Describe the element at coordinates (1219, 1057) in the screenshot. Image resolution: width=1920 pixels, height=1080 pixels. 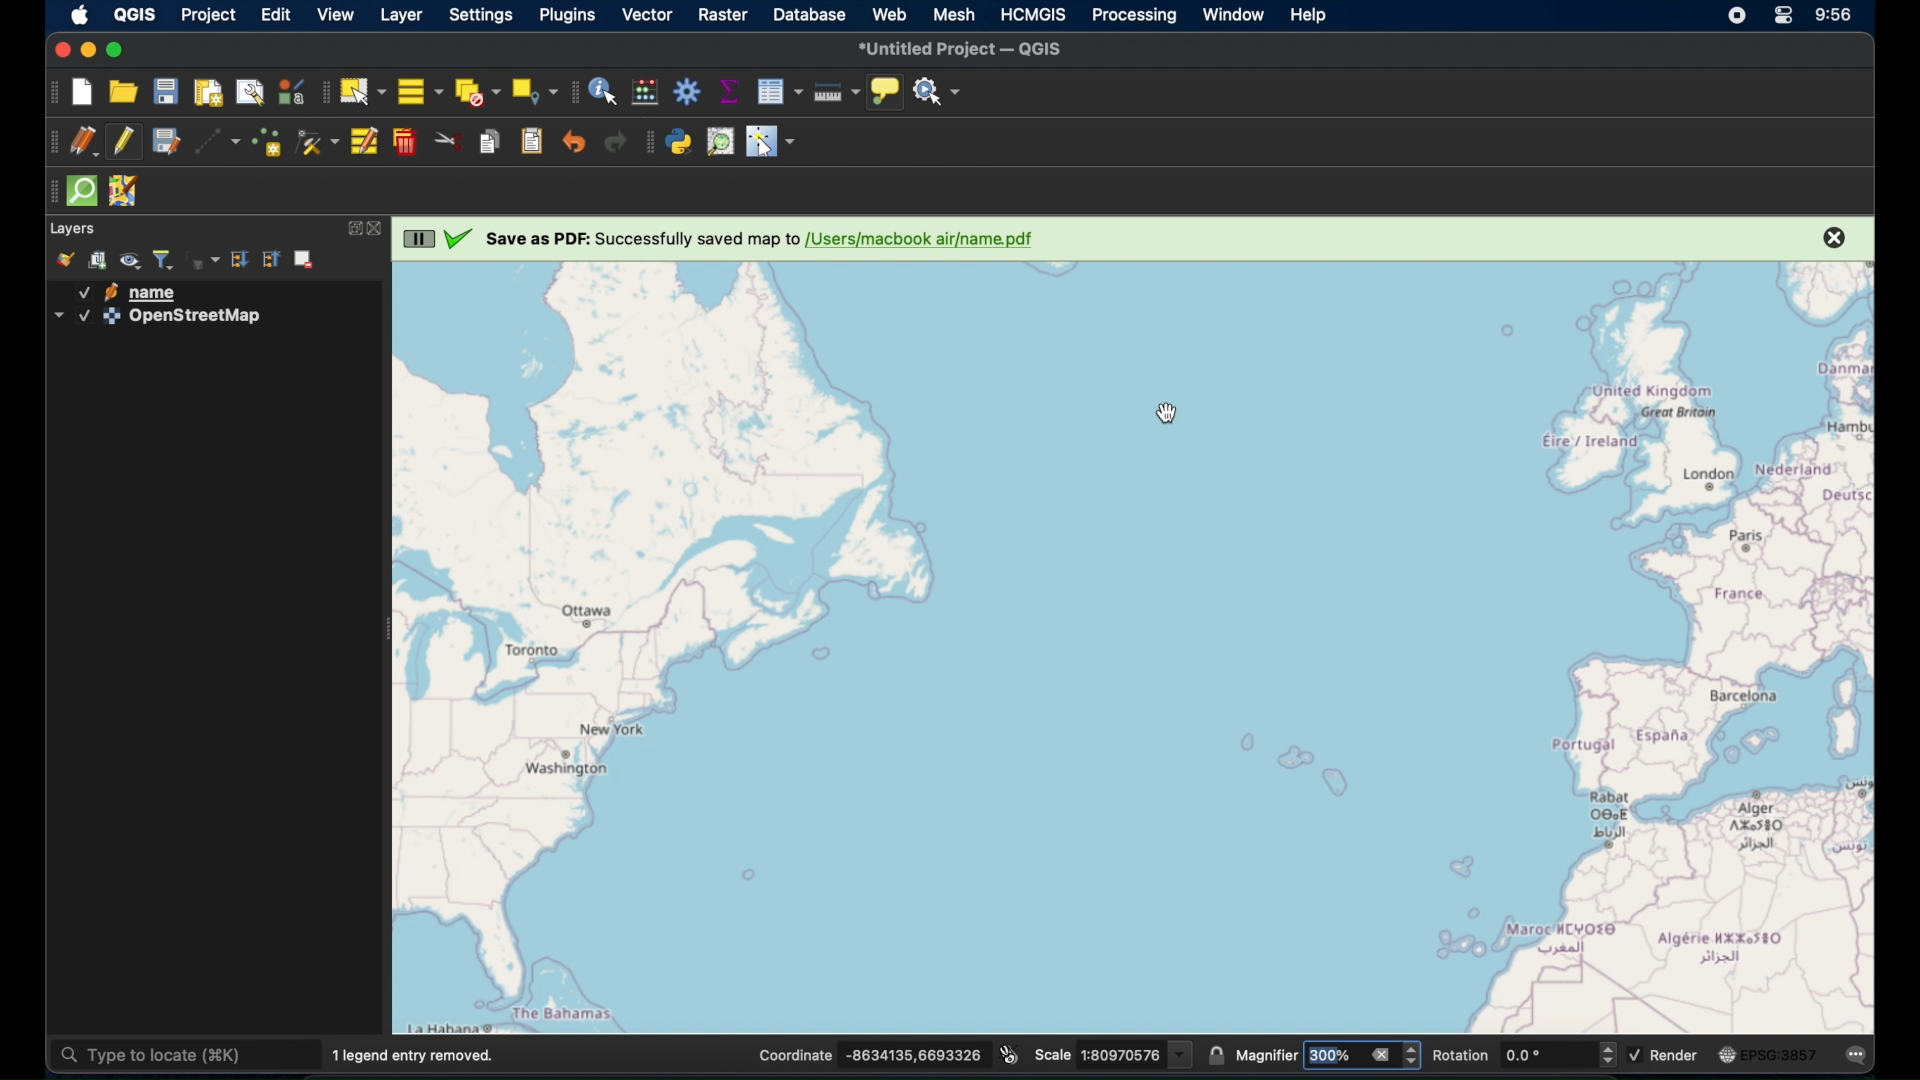
I see `lock scale` at that location.